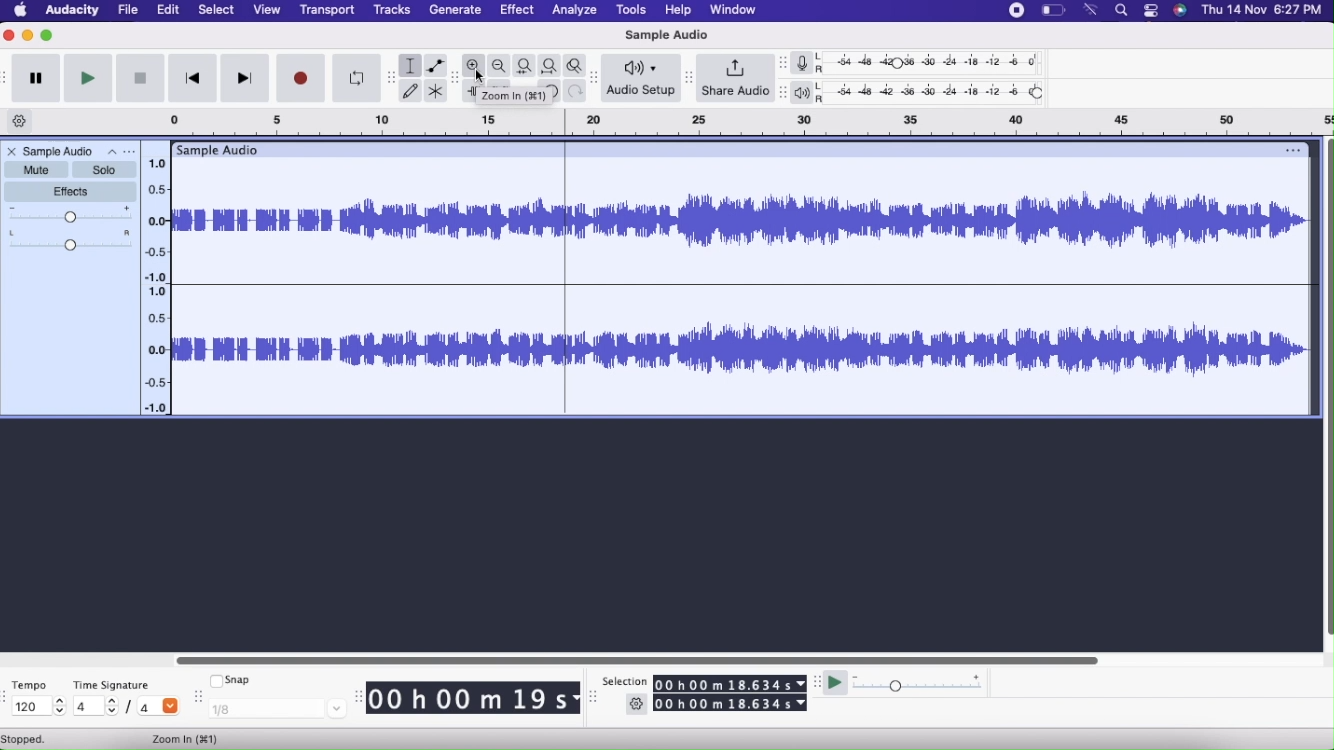 The image size is (1334, 750). What do you see at coordinates (9, 37) in the screenshot?
I see `Close` at bounding box center [9, 37].